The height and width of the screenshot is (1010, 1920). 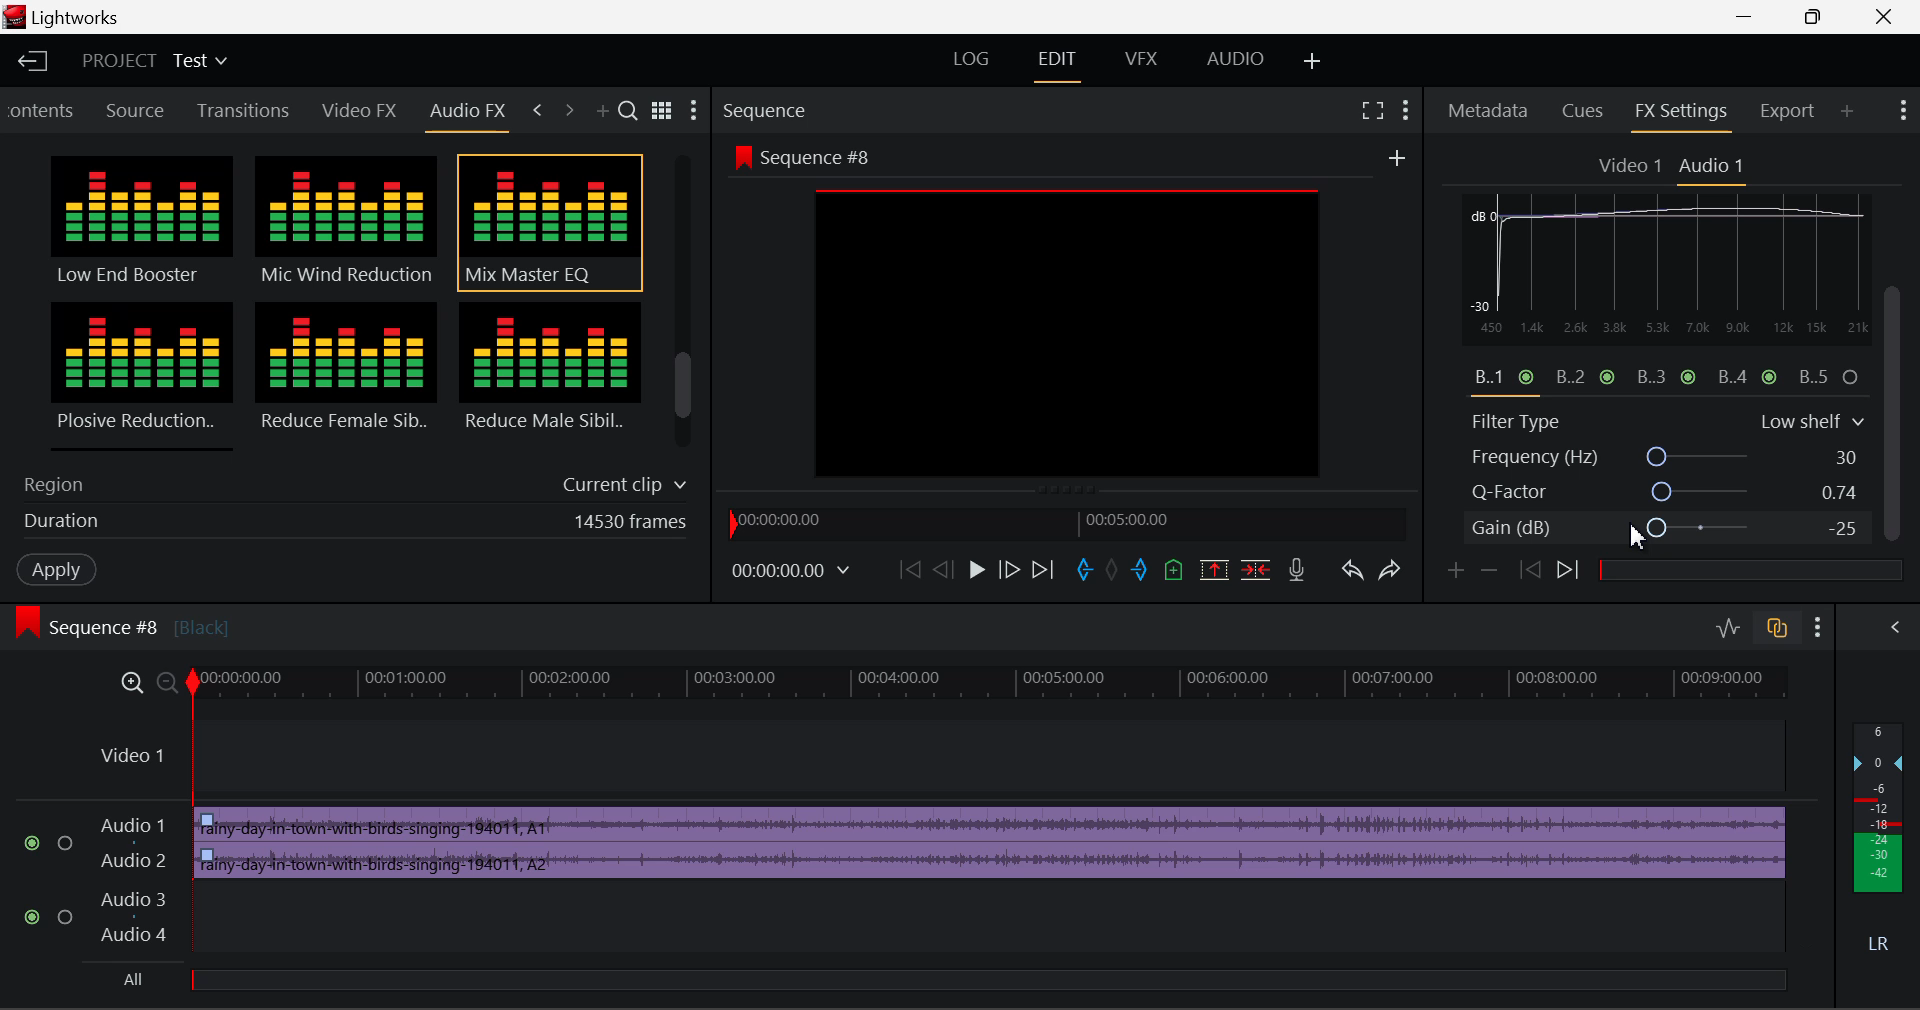 What do you see at coordinates (1874, 17) in the screenshot?
I see `Close` at bounding box center [1874, 17].